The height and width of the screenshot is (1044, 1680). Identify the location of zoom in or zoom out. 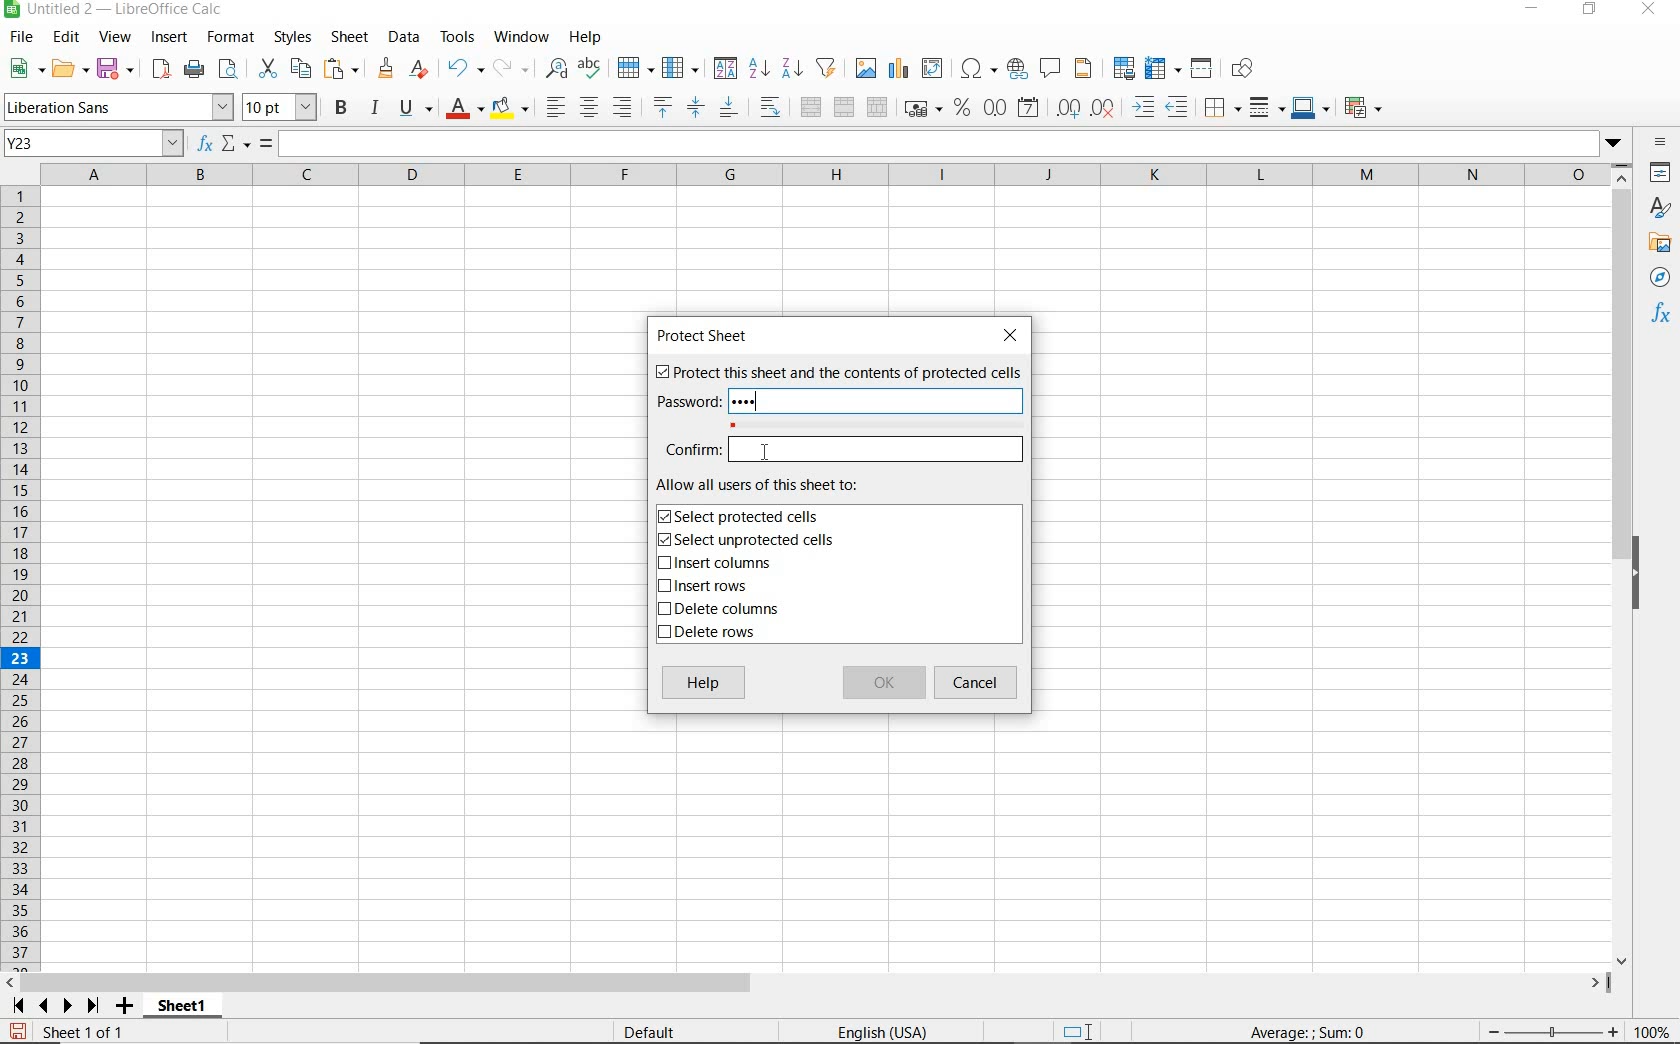
(1543, 1029).